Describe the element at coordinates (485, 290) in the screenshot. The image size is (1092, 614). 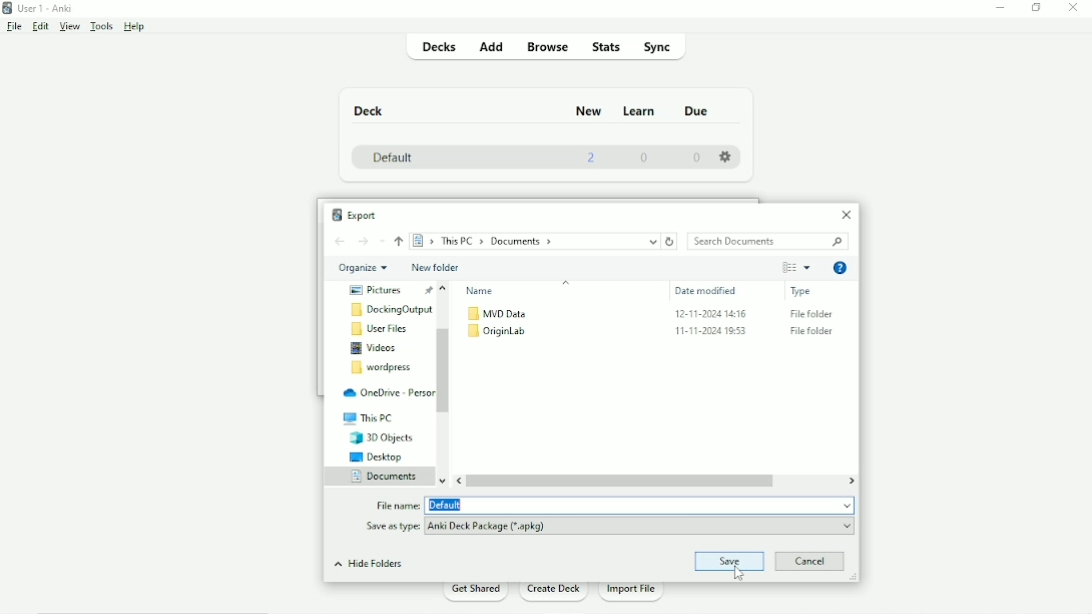
I see `Name` at that location.